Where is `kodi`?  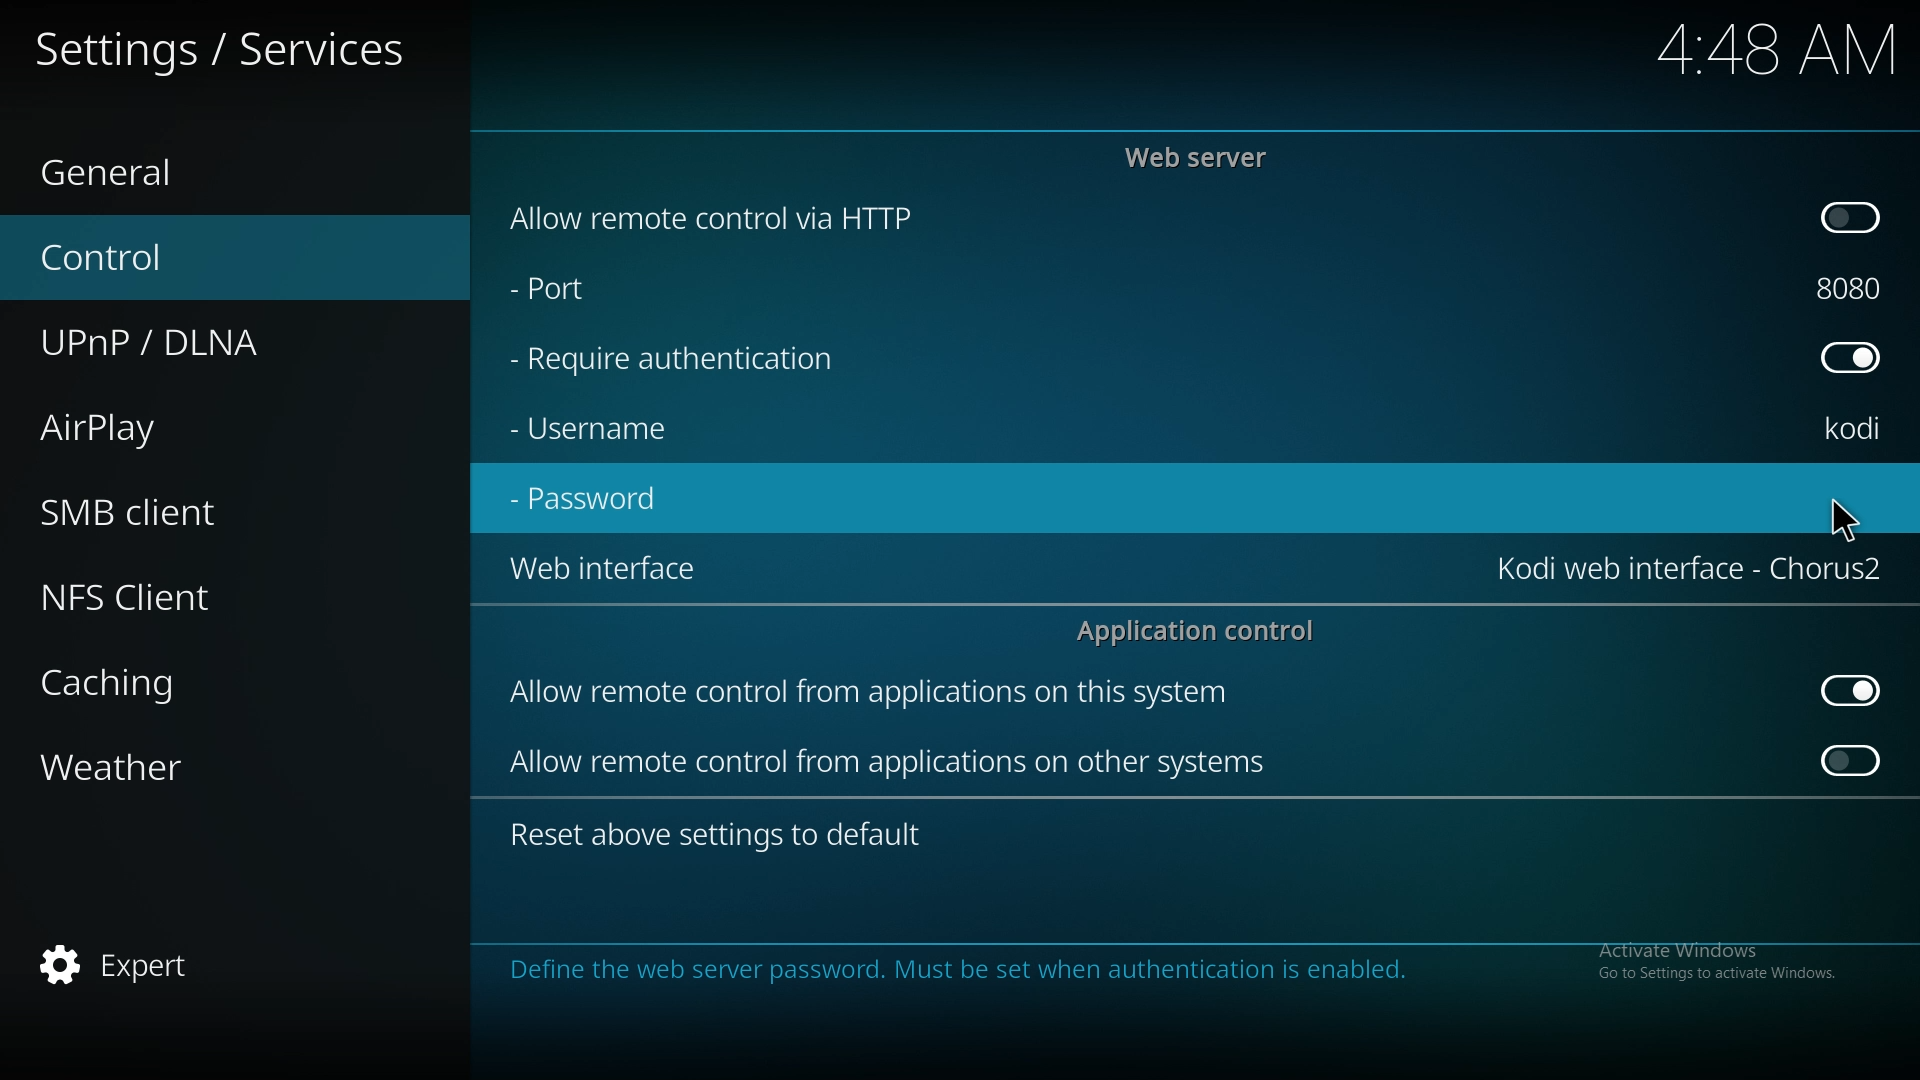 kodi is located at coordinates (1860, 428).